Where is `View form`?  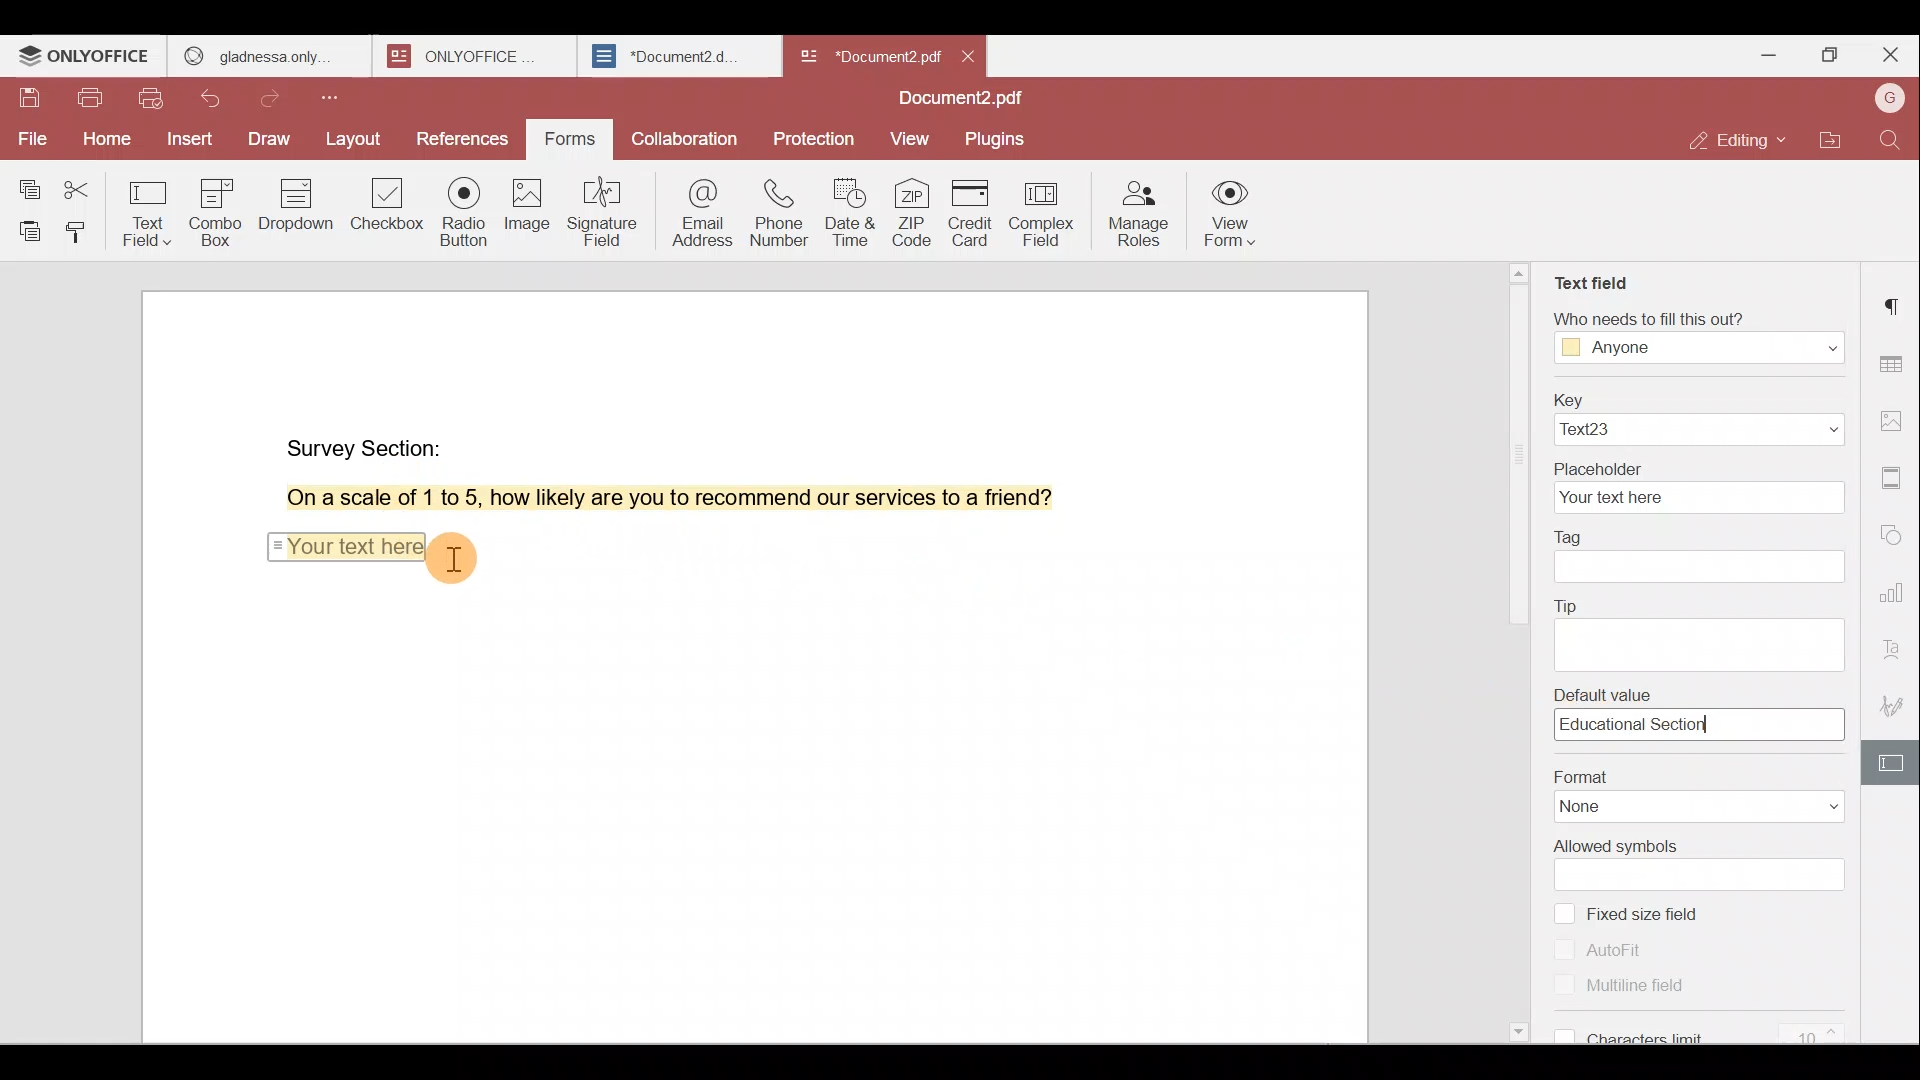
View form is located at coordinates (1230, 216).